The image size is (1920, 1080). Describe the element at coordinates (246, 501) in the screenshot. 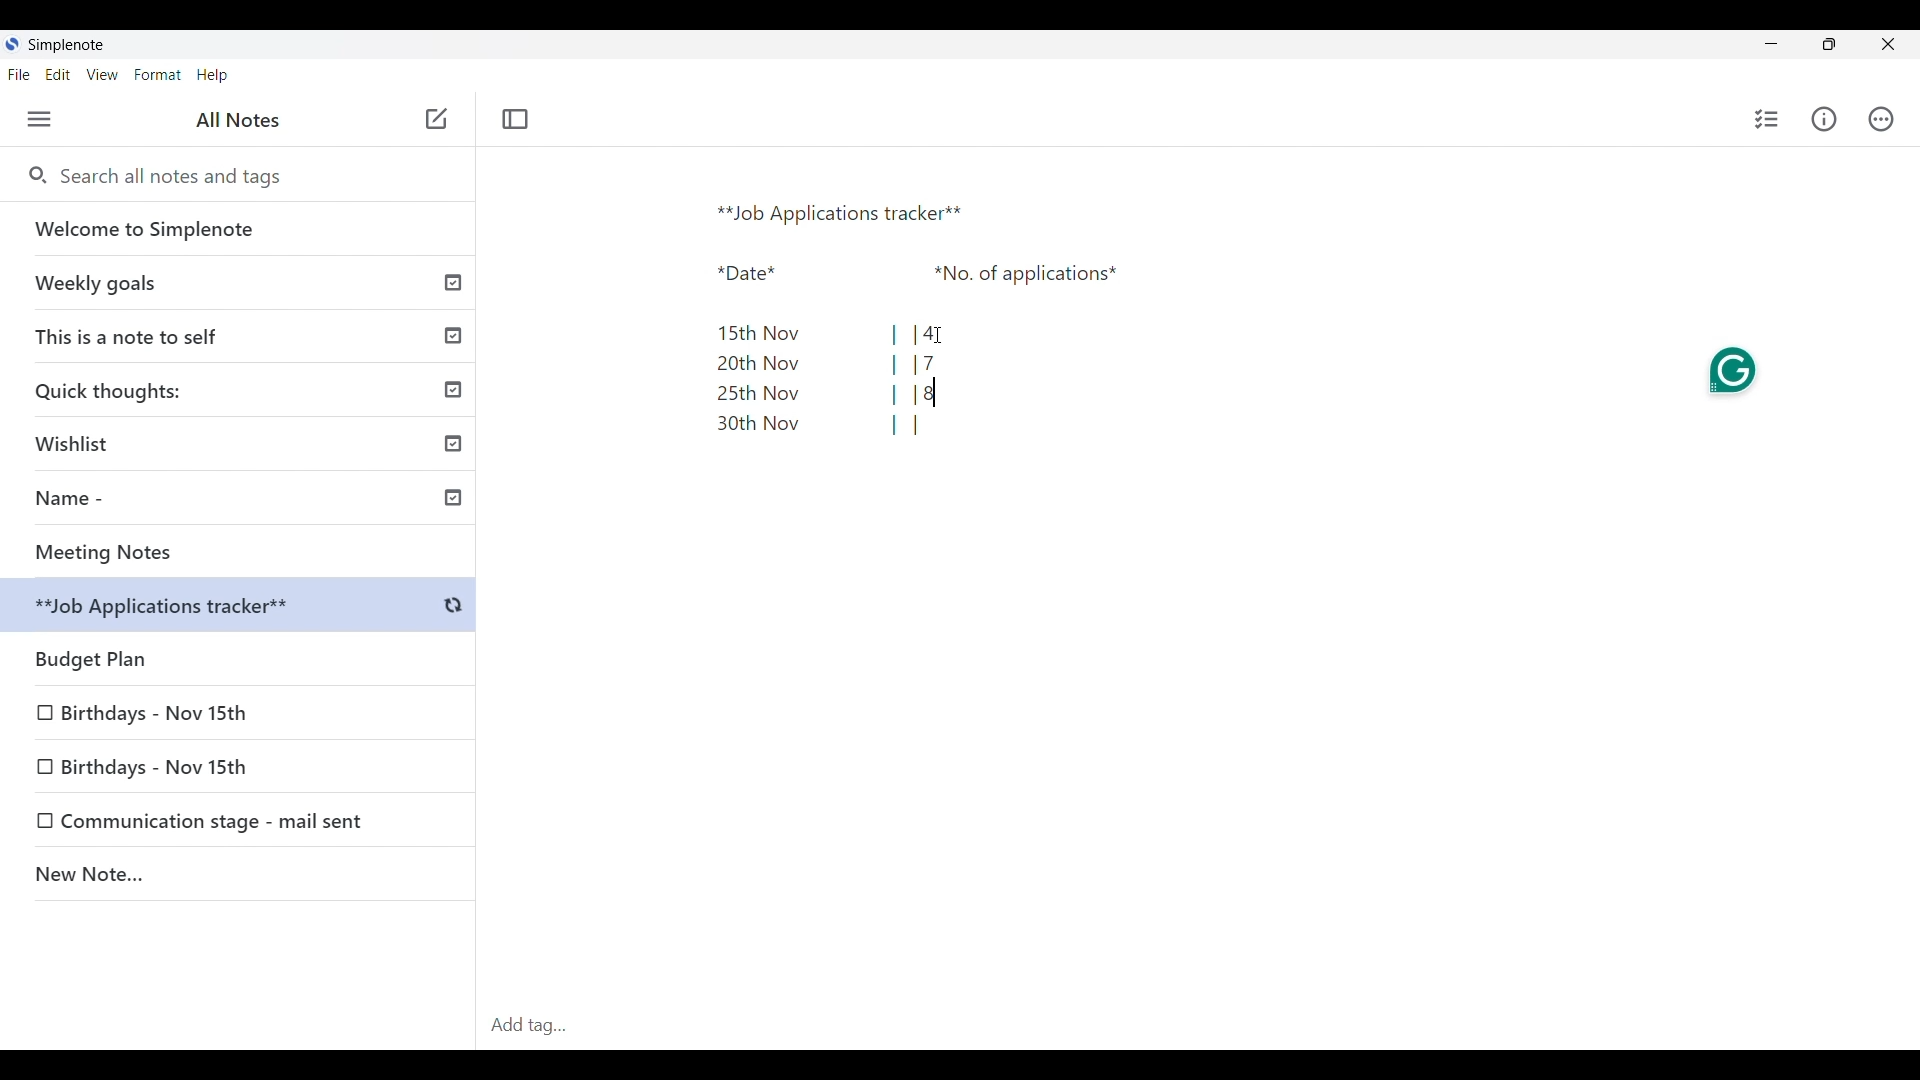

I see `Name ` at that location.